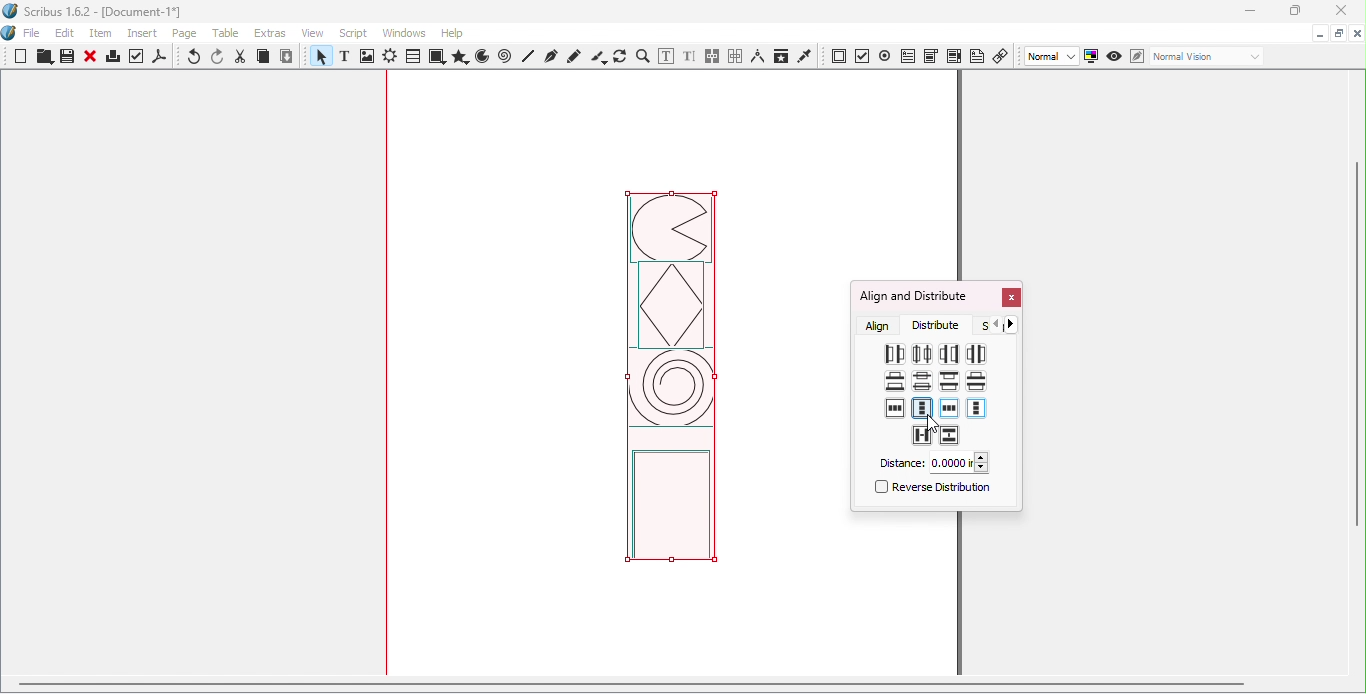 The height and width of the screenshot is (694, 1366). I want to click on Distribute centers equidistantly horizontally, so click(921, 353).